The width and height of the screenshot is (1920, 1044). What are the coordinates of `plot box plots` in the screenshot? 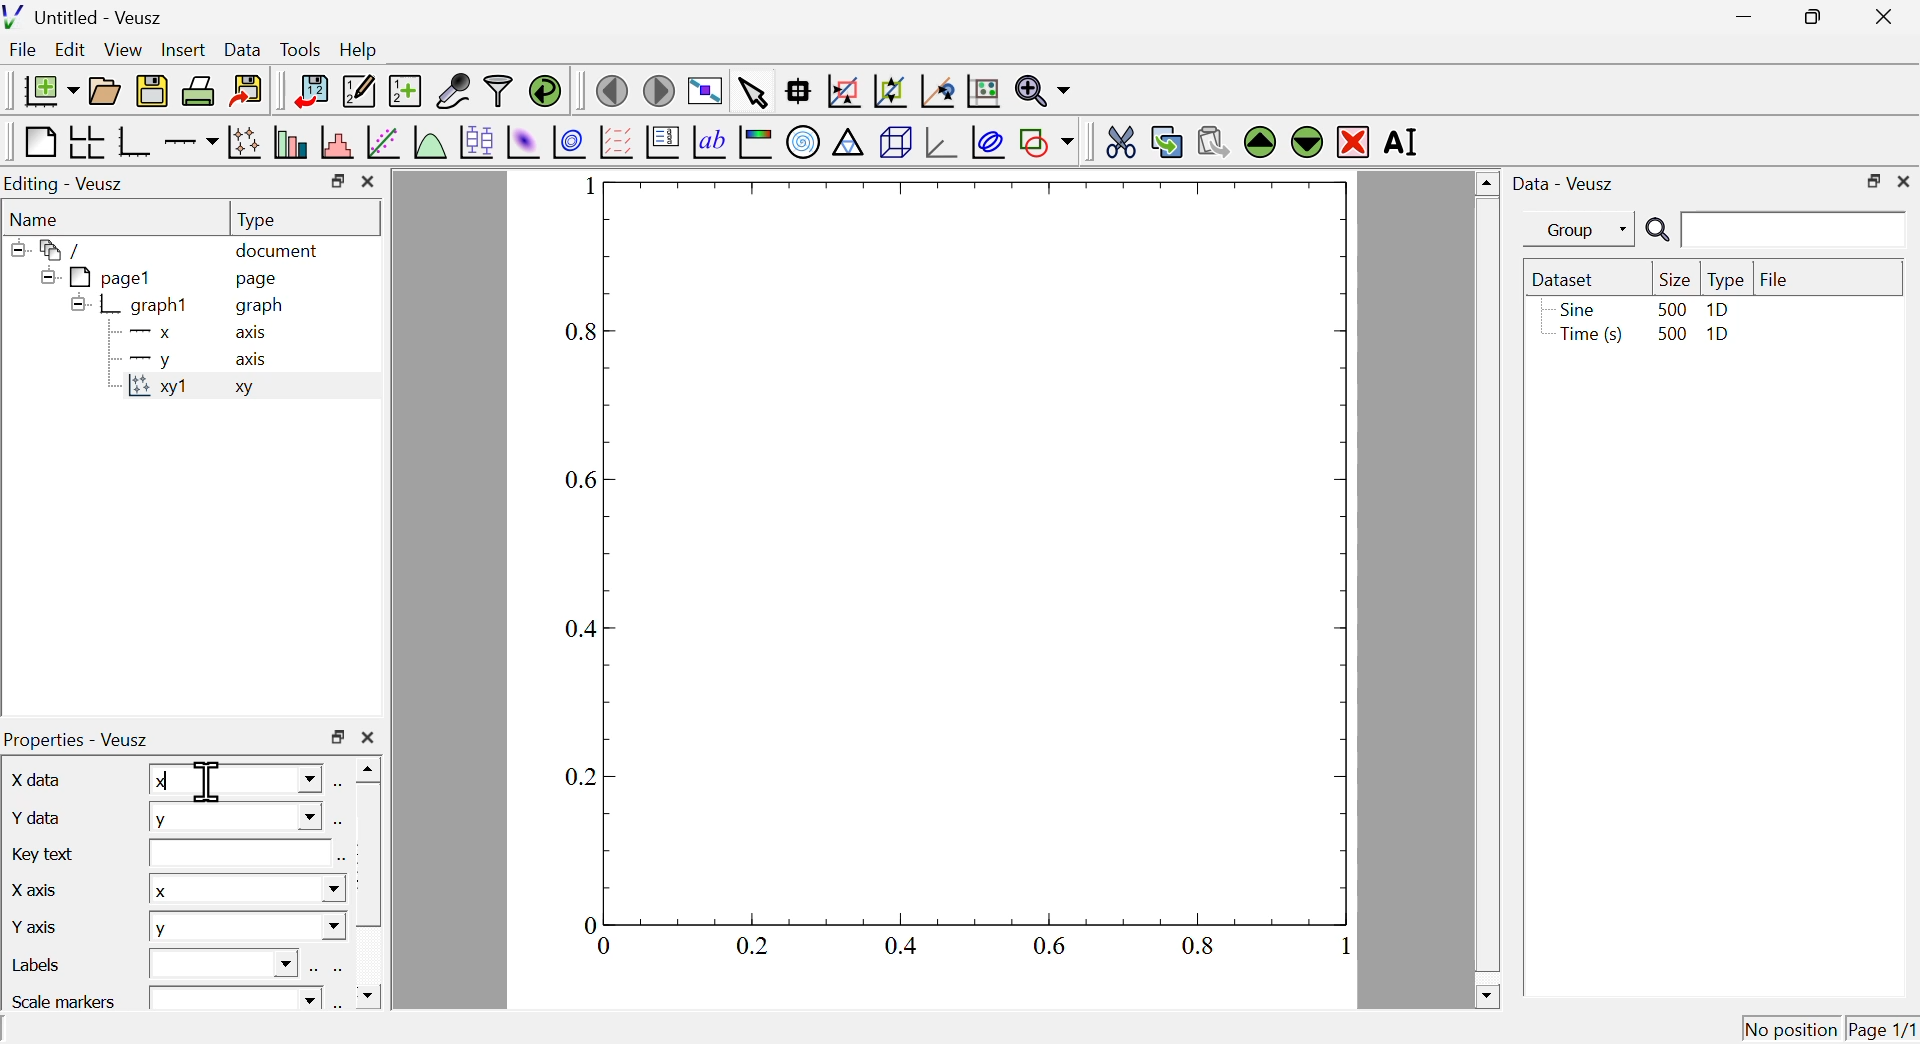 It's located at (475, 140).